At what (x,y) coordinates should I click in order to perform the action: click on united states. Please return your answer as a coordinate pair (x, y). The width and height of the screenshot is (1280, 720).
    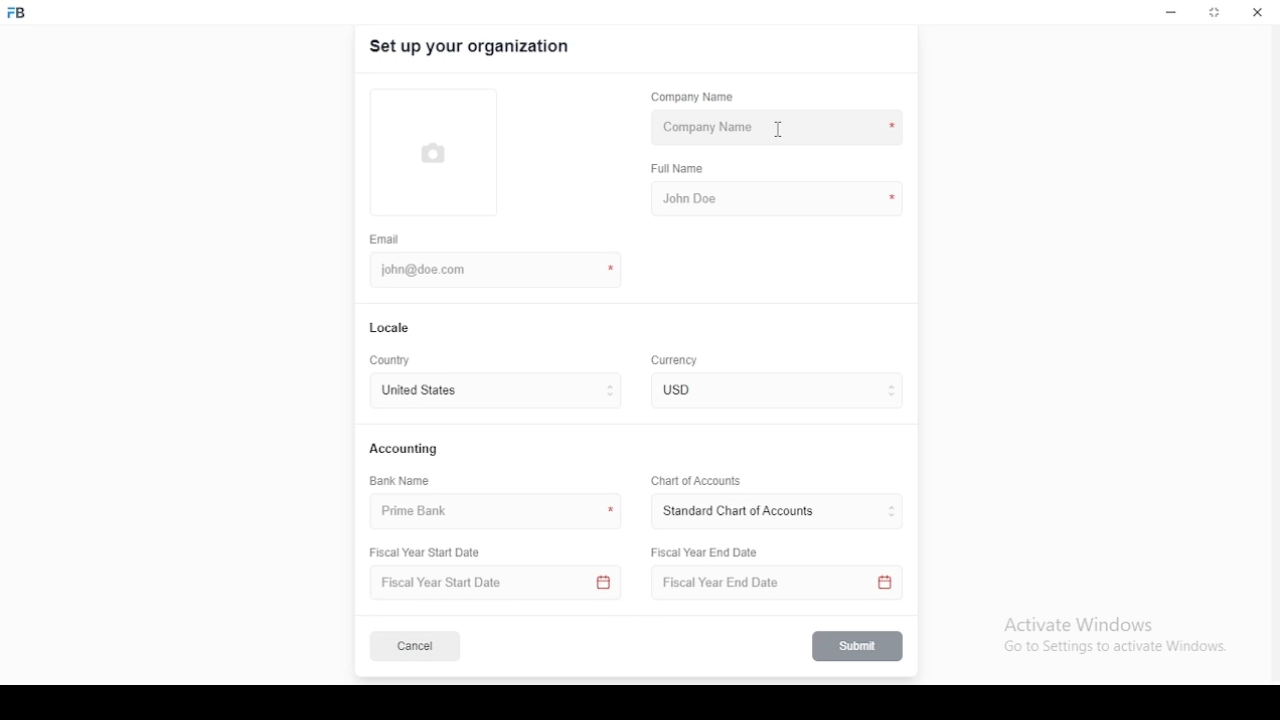
    Looking at the image, I should click on (418, 392).